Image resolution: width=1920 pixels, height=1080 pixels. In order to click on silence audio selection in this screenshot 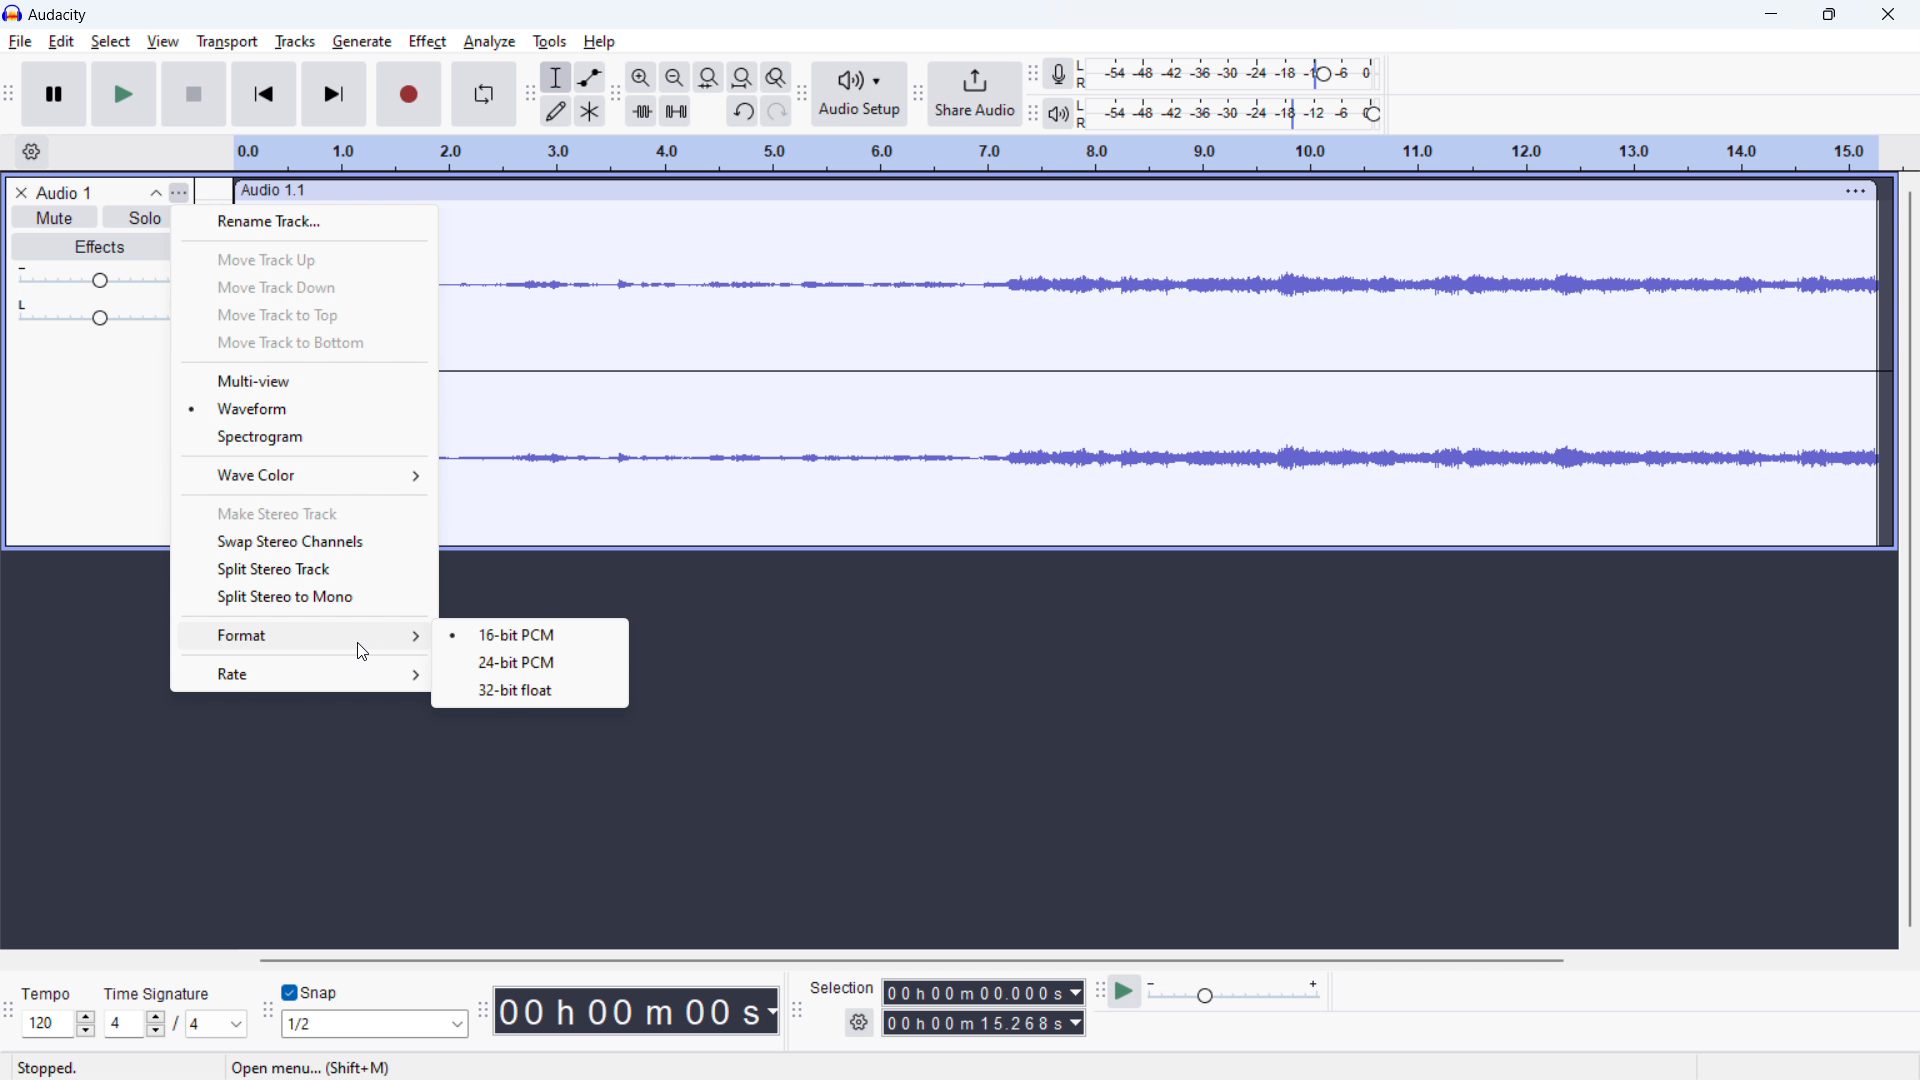, I will do `click(675, 111)`.